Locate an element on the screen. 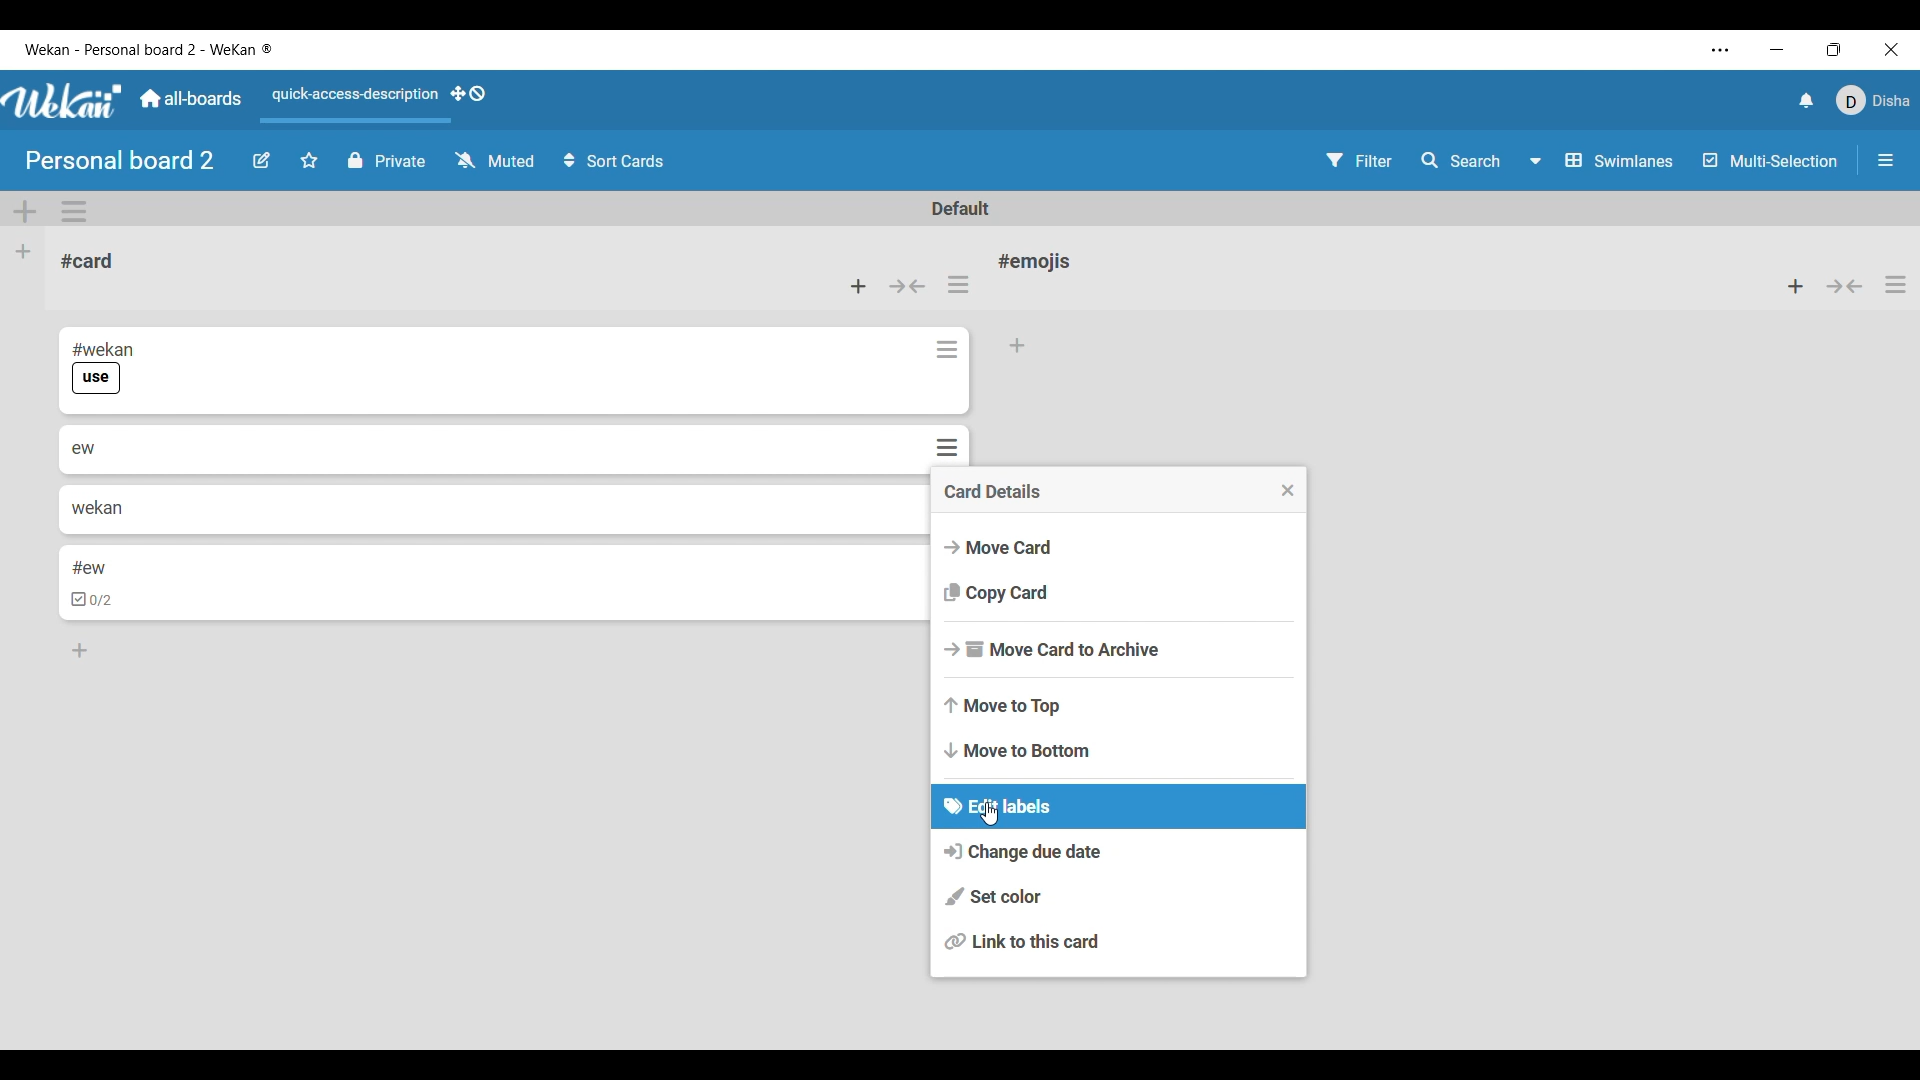  #ew is located at coordinates (88, 567).